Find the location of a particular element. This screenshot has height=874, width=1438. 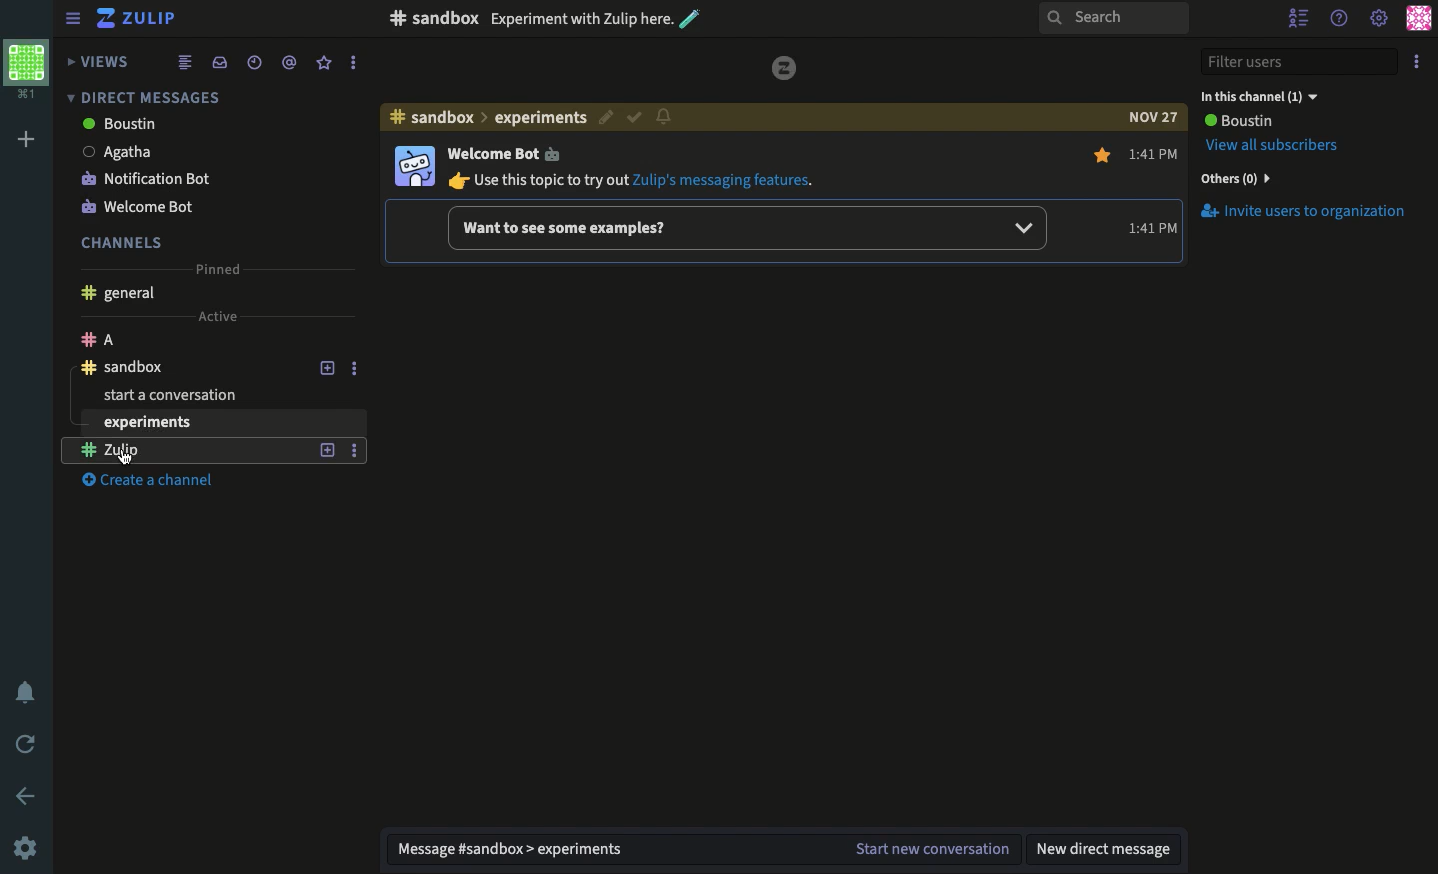

Refresh is located at coordinates (27, 742).